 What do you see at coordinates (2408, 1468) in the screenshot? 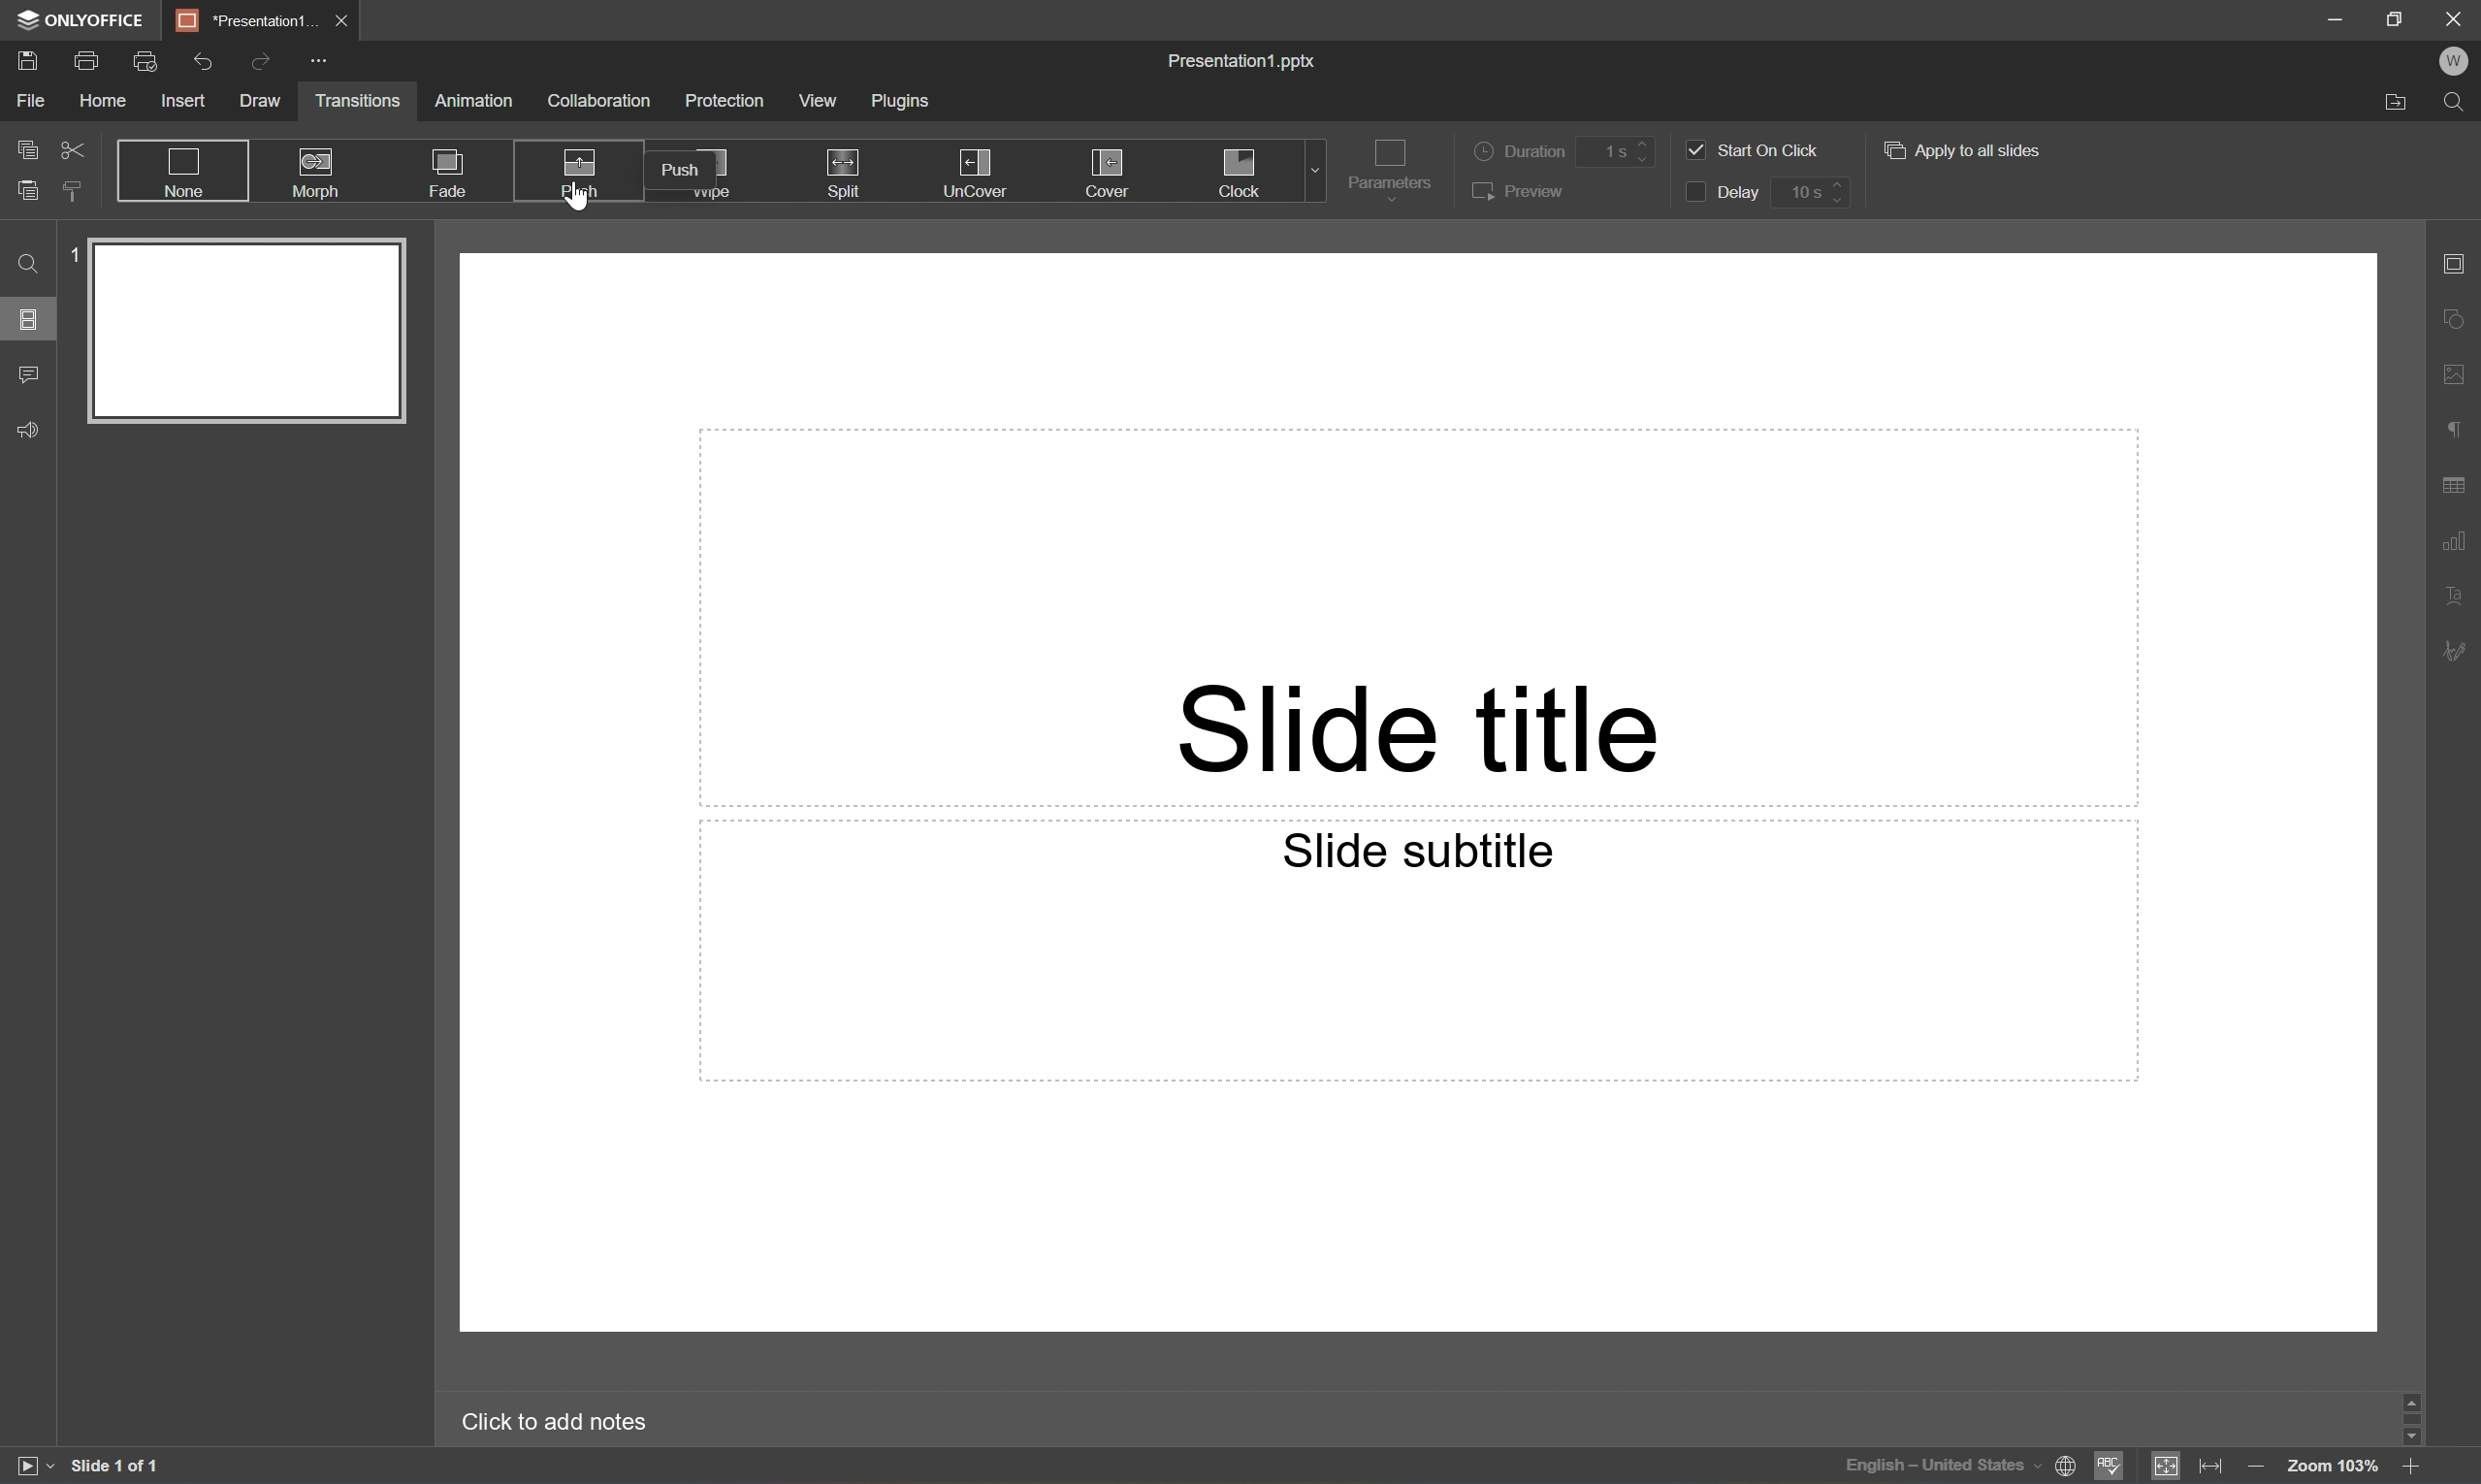
I see `Zoom in` at bounding box center [2408, 1468].